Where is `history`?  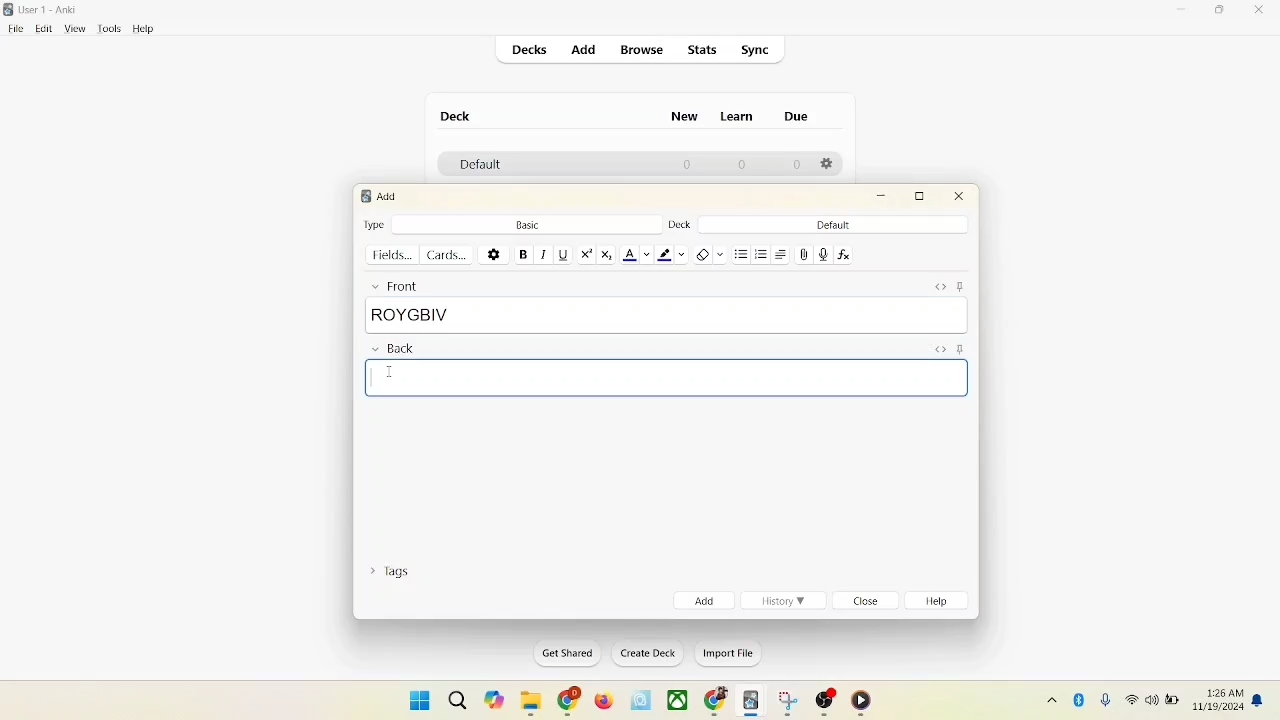 history is located at coordinates (784, 601).